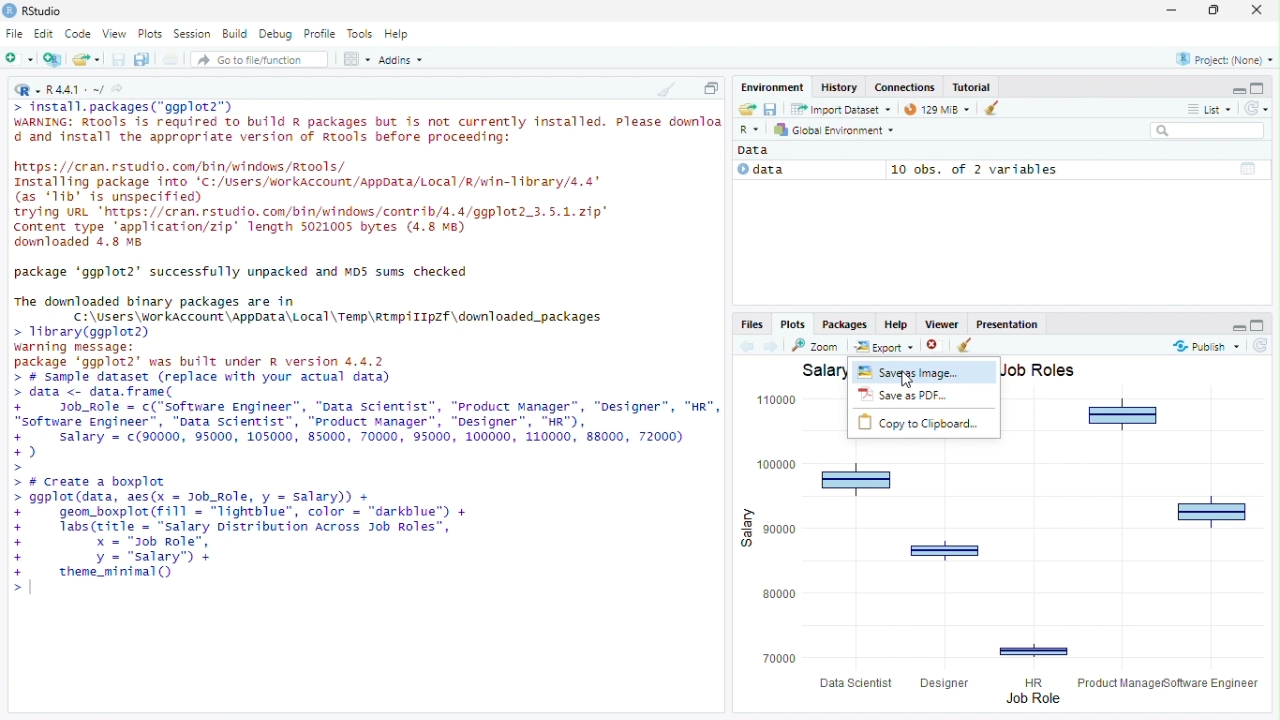 The width and height of the screenshot is (1280, 720). Describe the element at coordinates (834, 129) in the screenshot. I see `Global environment` at that location.